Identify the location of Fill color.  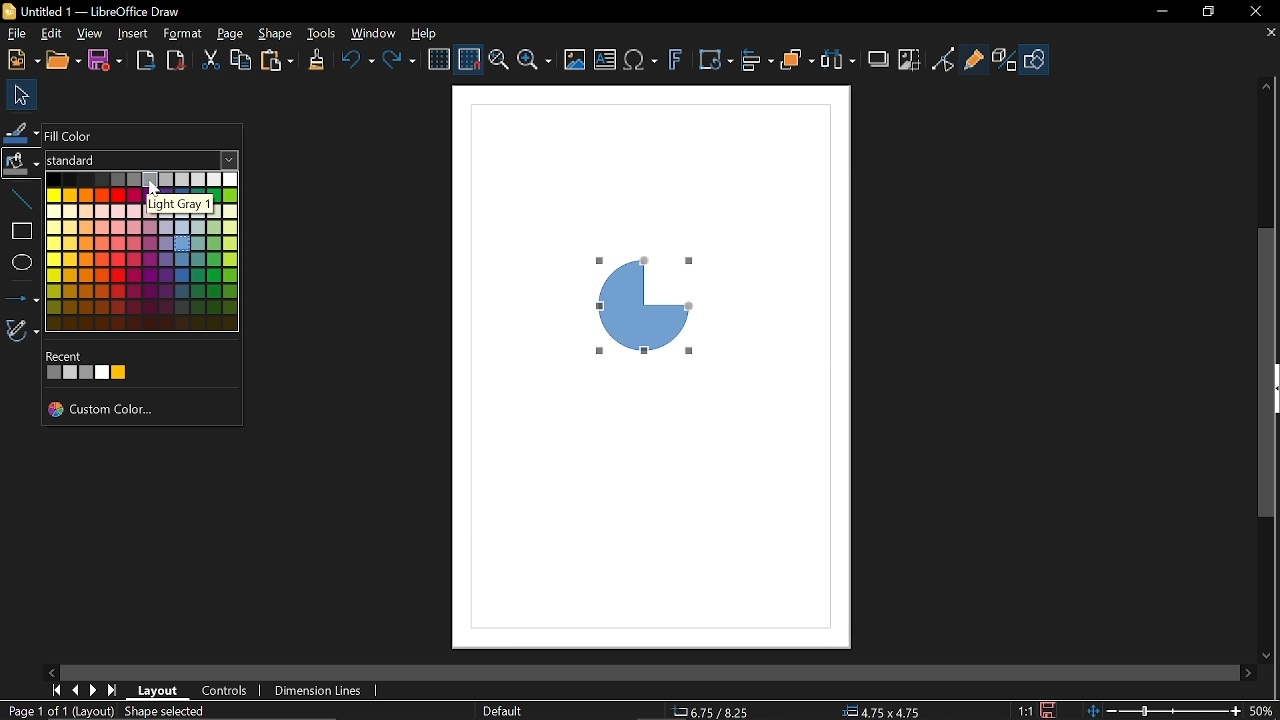
(22, 166).